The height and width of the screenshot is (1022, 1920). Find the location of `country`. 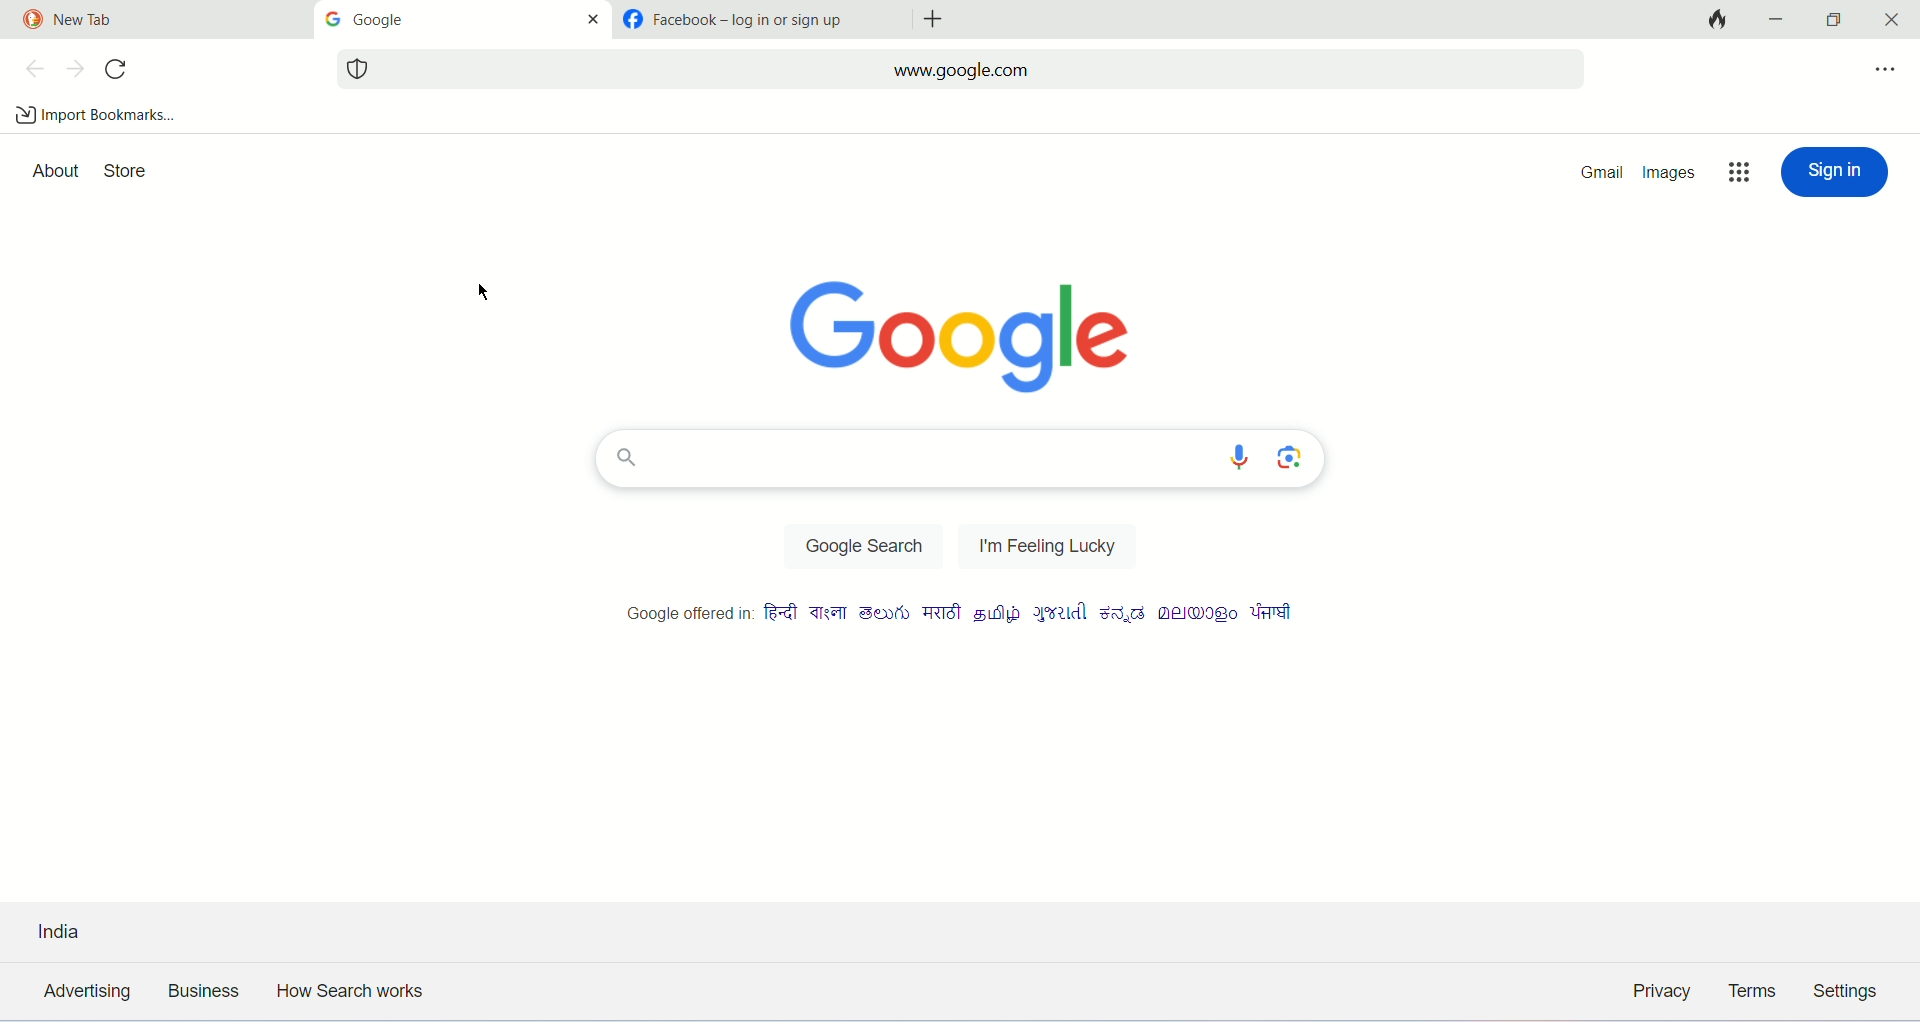

country is located at coordinates (100, 929).